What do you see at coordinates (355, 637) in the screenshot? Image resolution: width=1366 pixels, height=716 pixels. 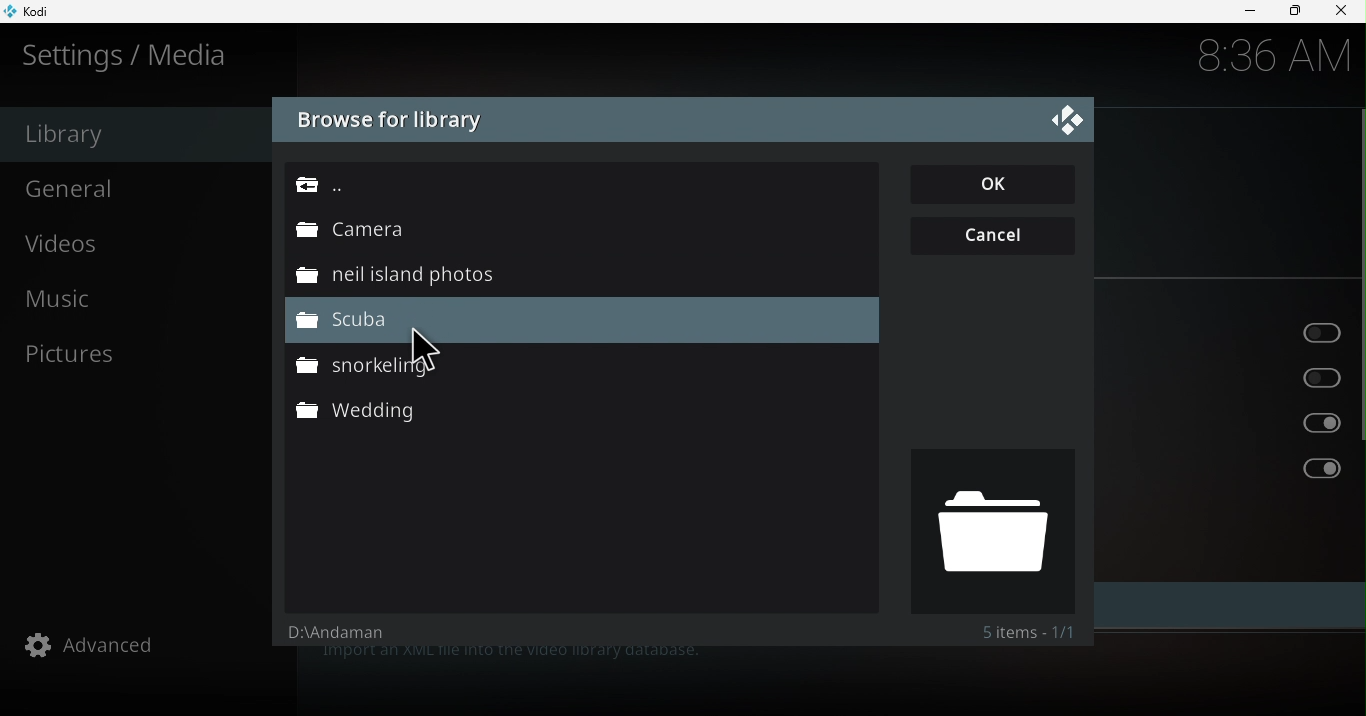 I see `address` at bounding box center [355, 637].